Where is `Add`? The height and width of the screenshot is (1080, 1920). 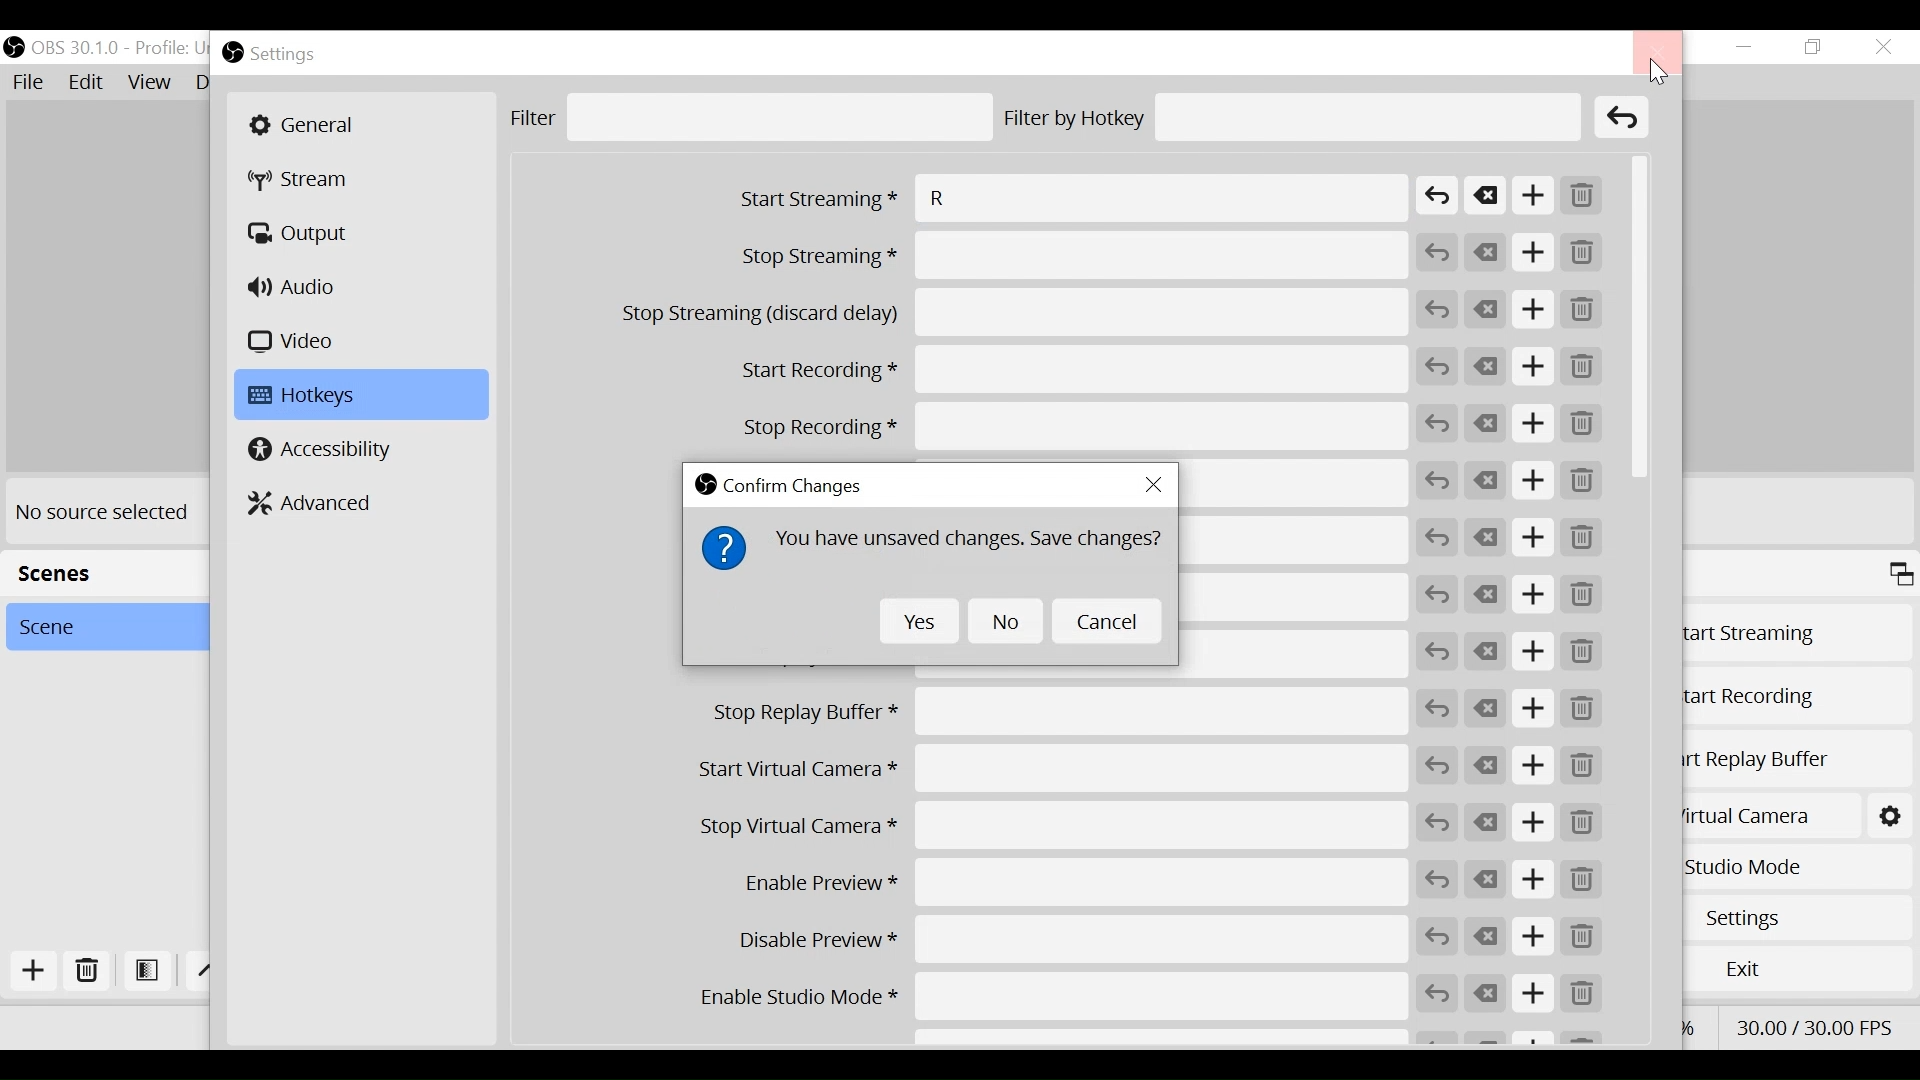
Add is located at coordinates (1534, 197).